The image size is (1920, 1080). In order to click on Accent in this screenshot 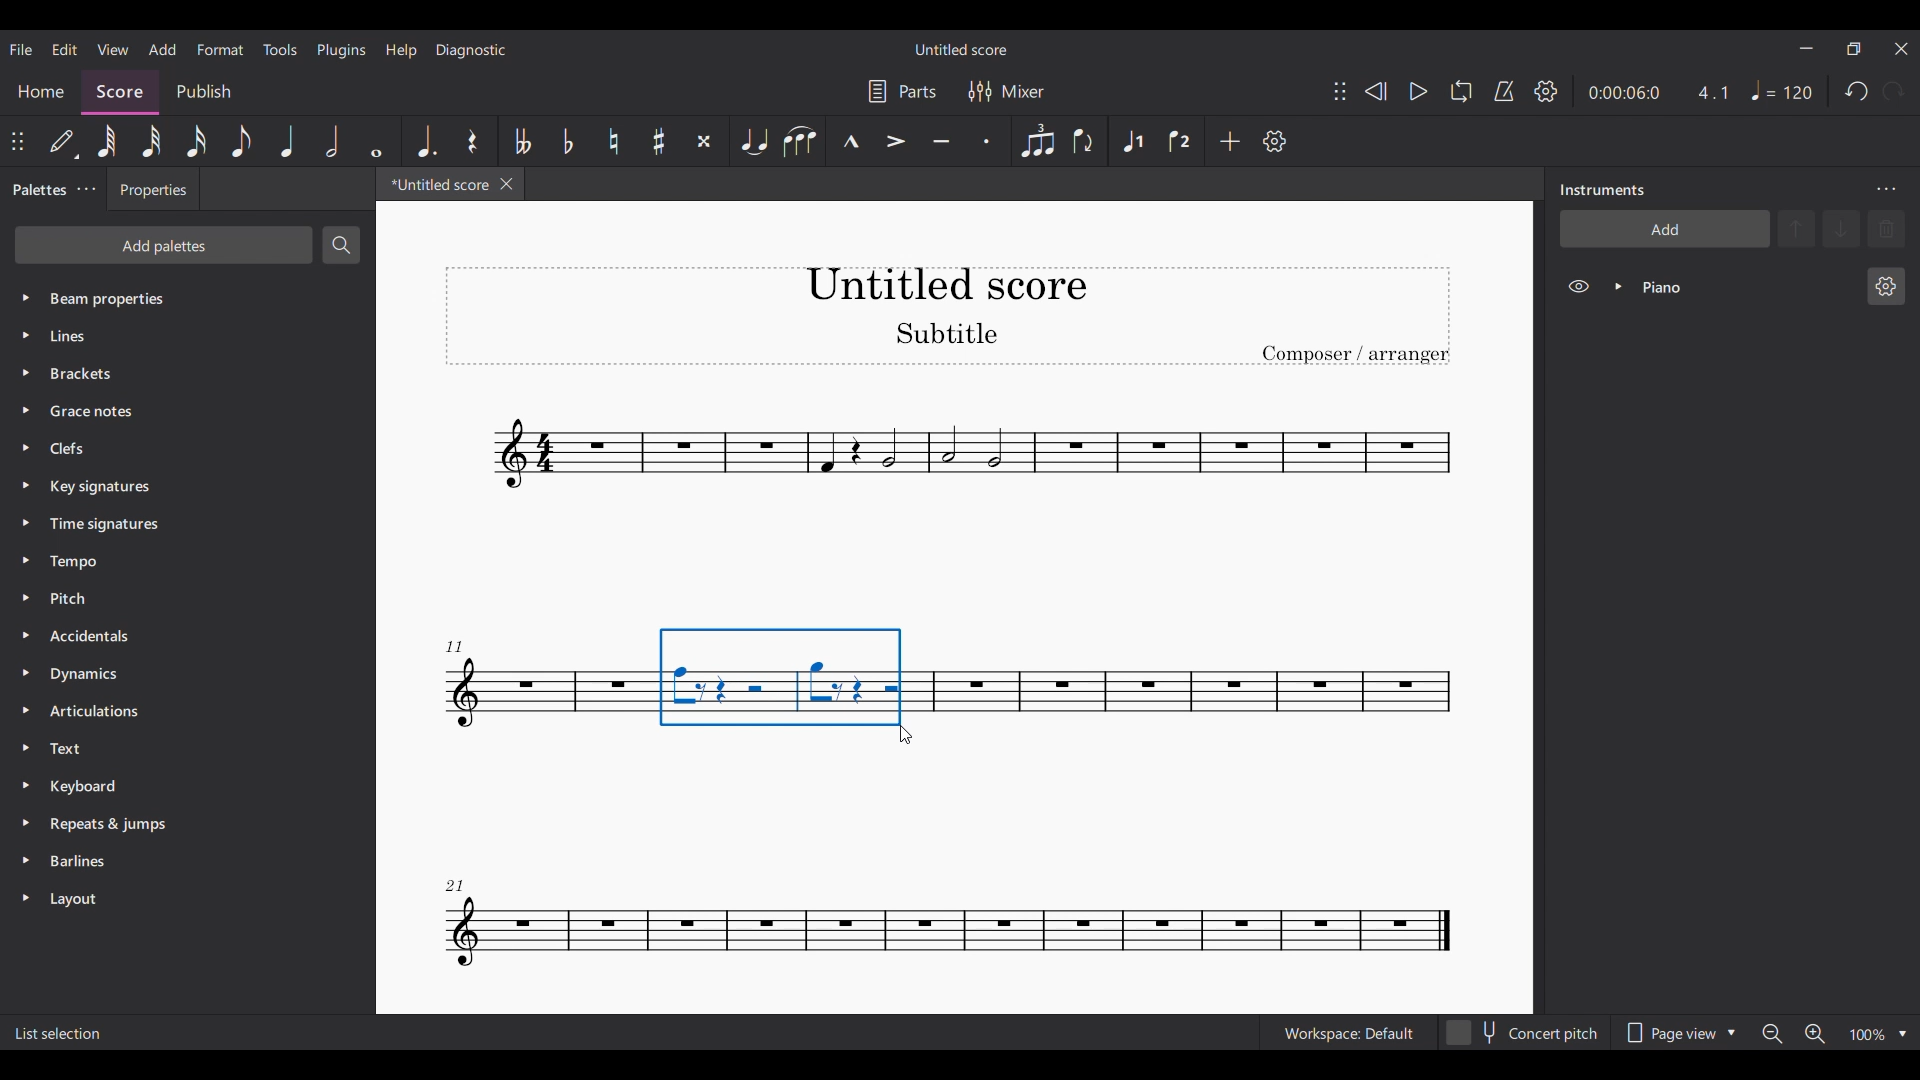, I will do `click(895, 142)`.